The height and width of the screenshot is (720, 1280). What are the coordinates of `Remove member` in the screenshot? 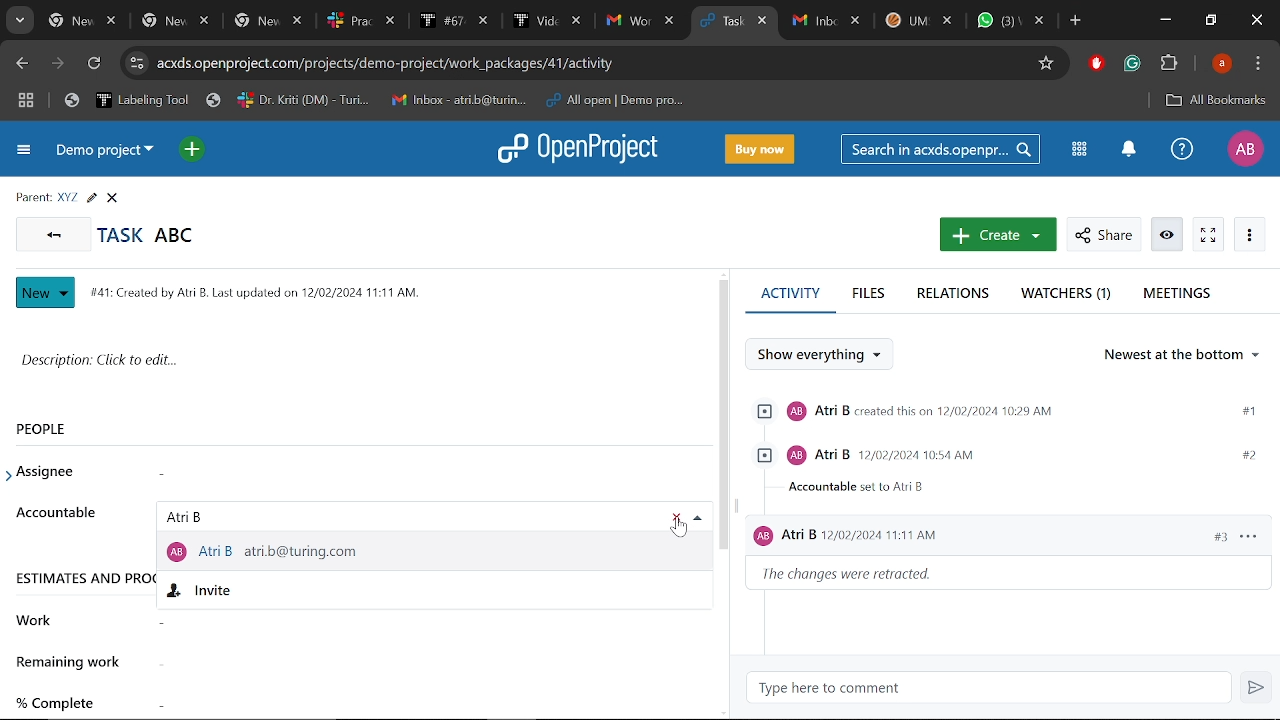 It's located at (677, 520).